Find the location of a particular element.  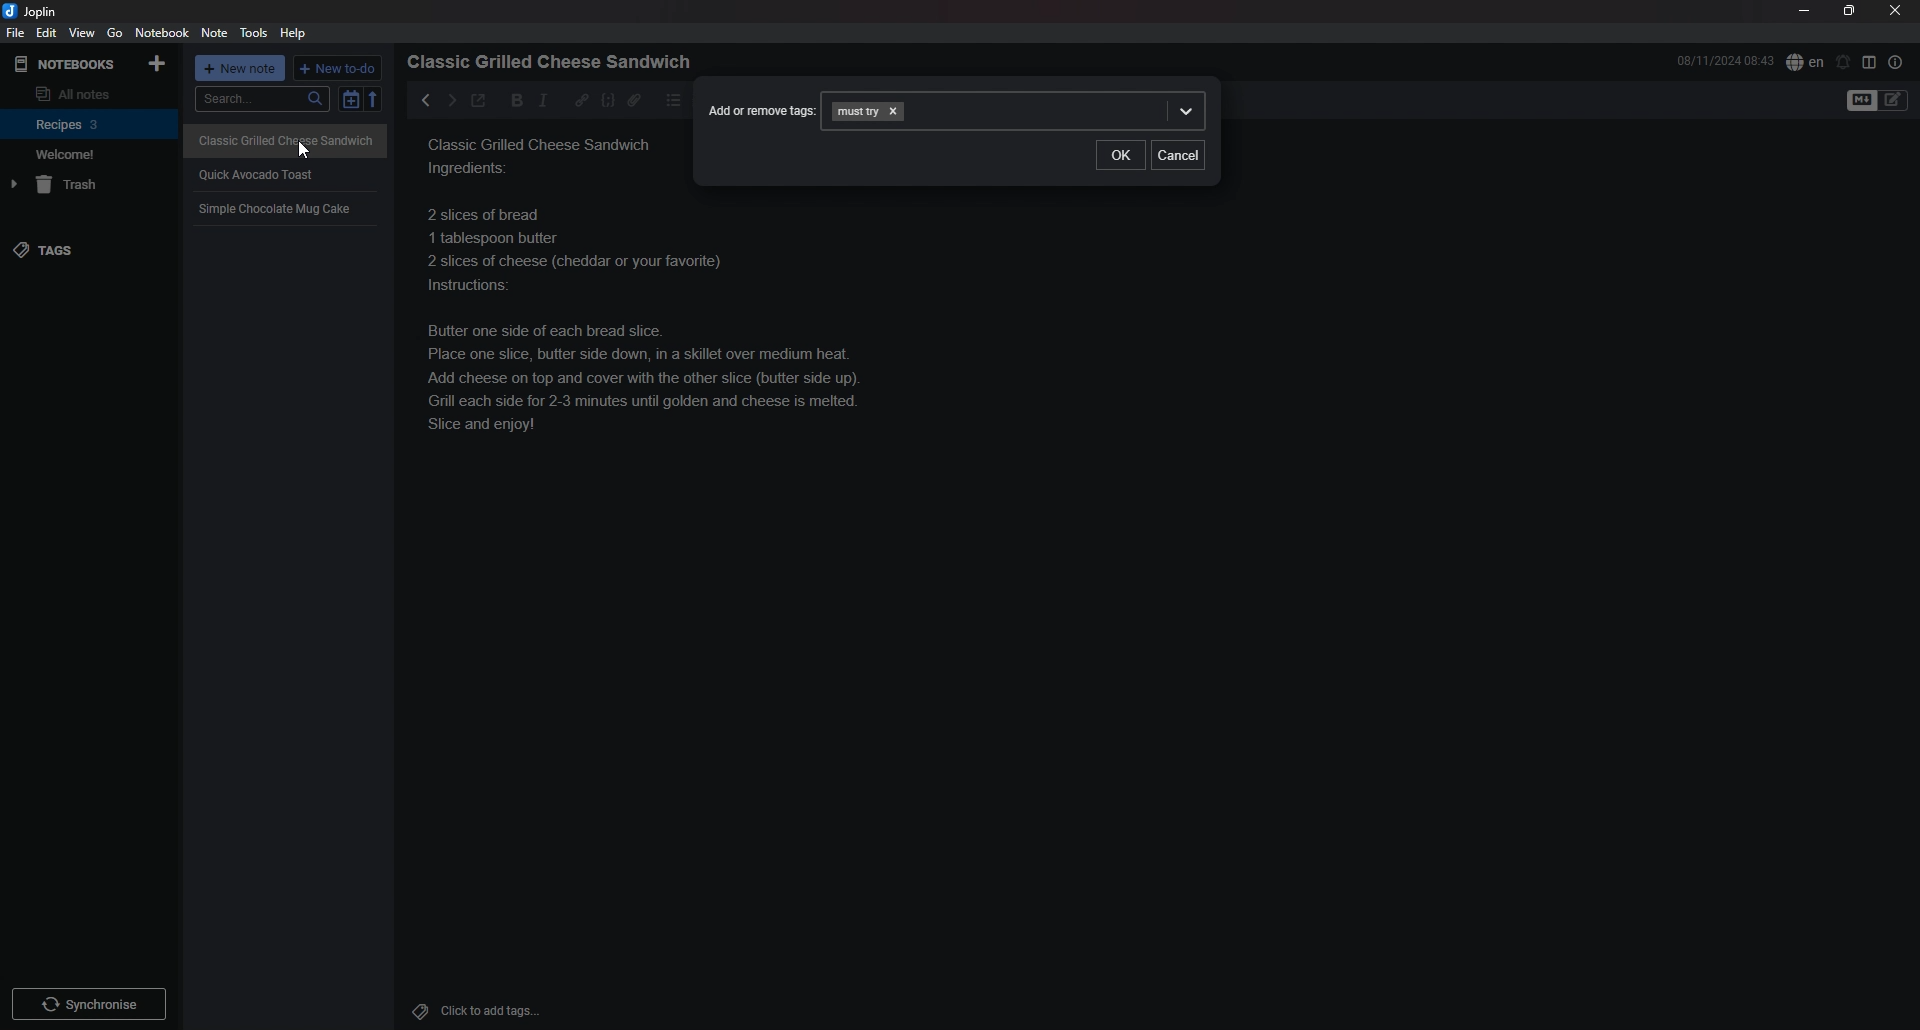

recipe is located at coordinates (257, 173).